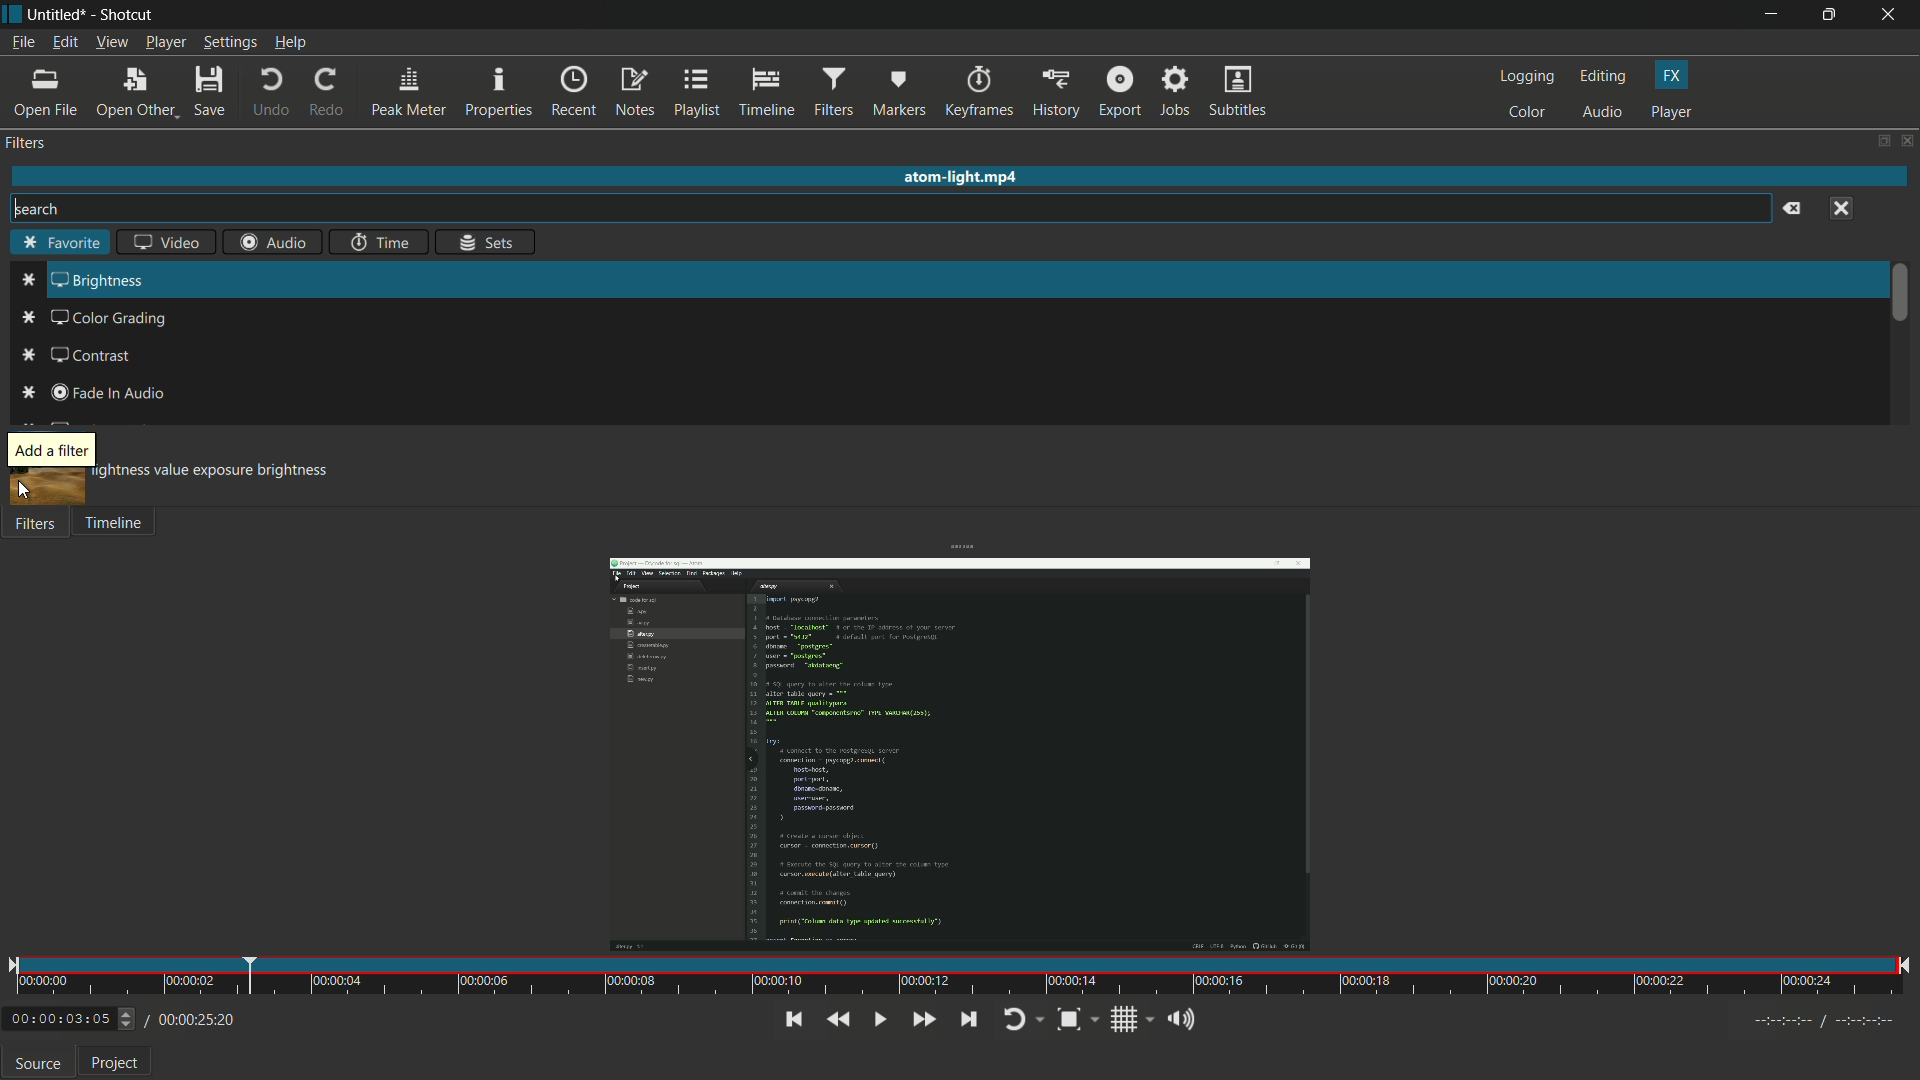  What do you see at coordinates (38, 1062) in the screenshot?
I see `Source` at bounding box center [38, 1062].